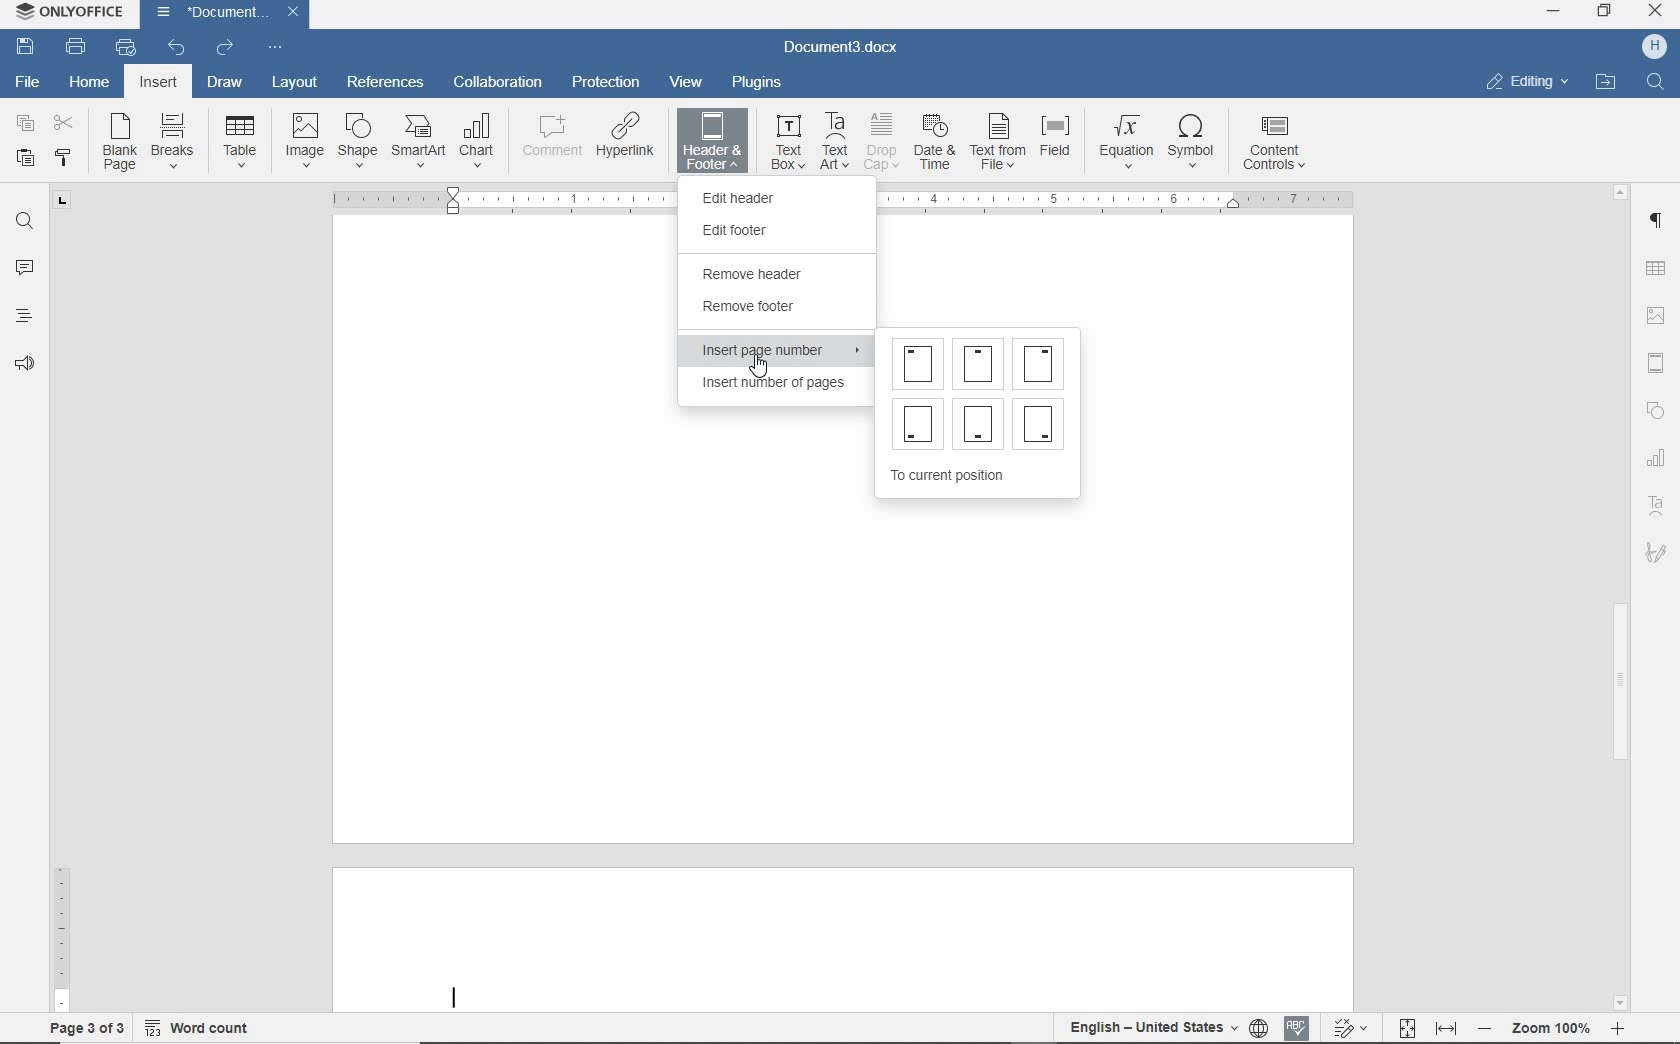 The image size is (1680, 1044). I want to click on DROP CAP, so click(883, 142).